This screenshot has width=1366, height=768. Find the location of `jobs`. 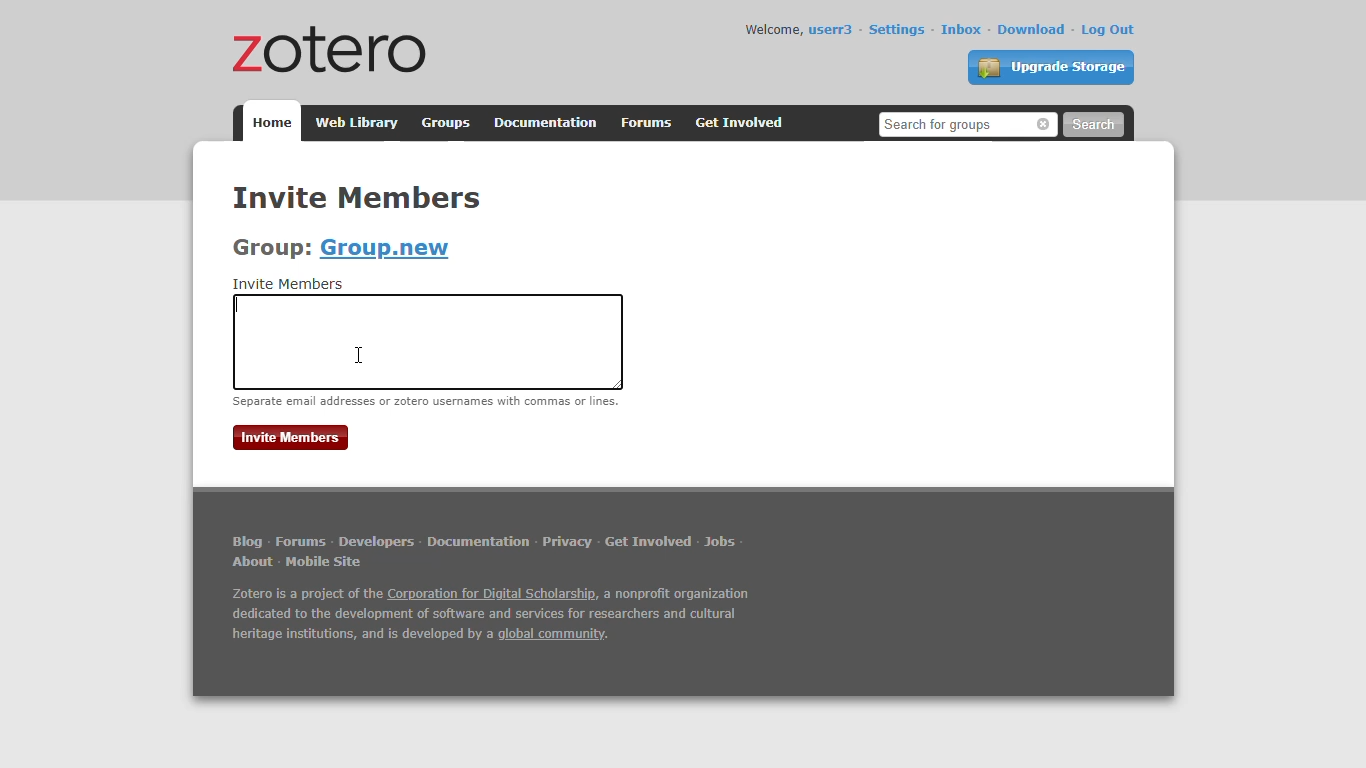

jobs is located at coordinates (721, 542).